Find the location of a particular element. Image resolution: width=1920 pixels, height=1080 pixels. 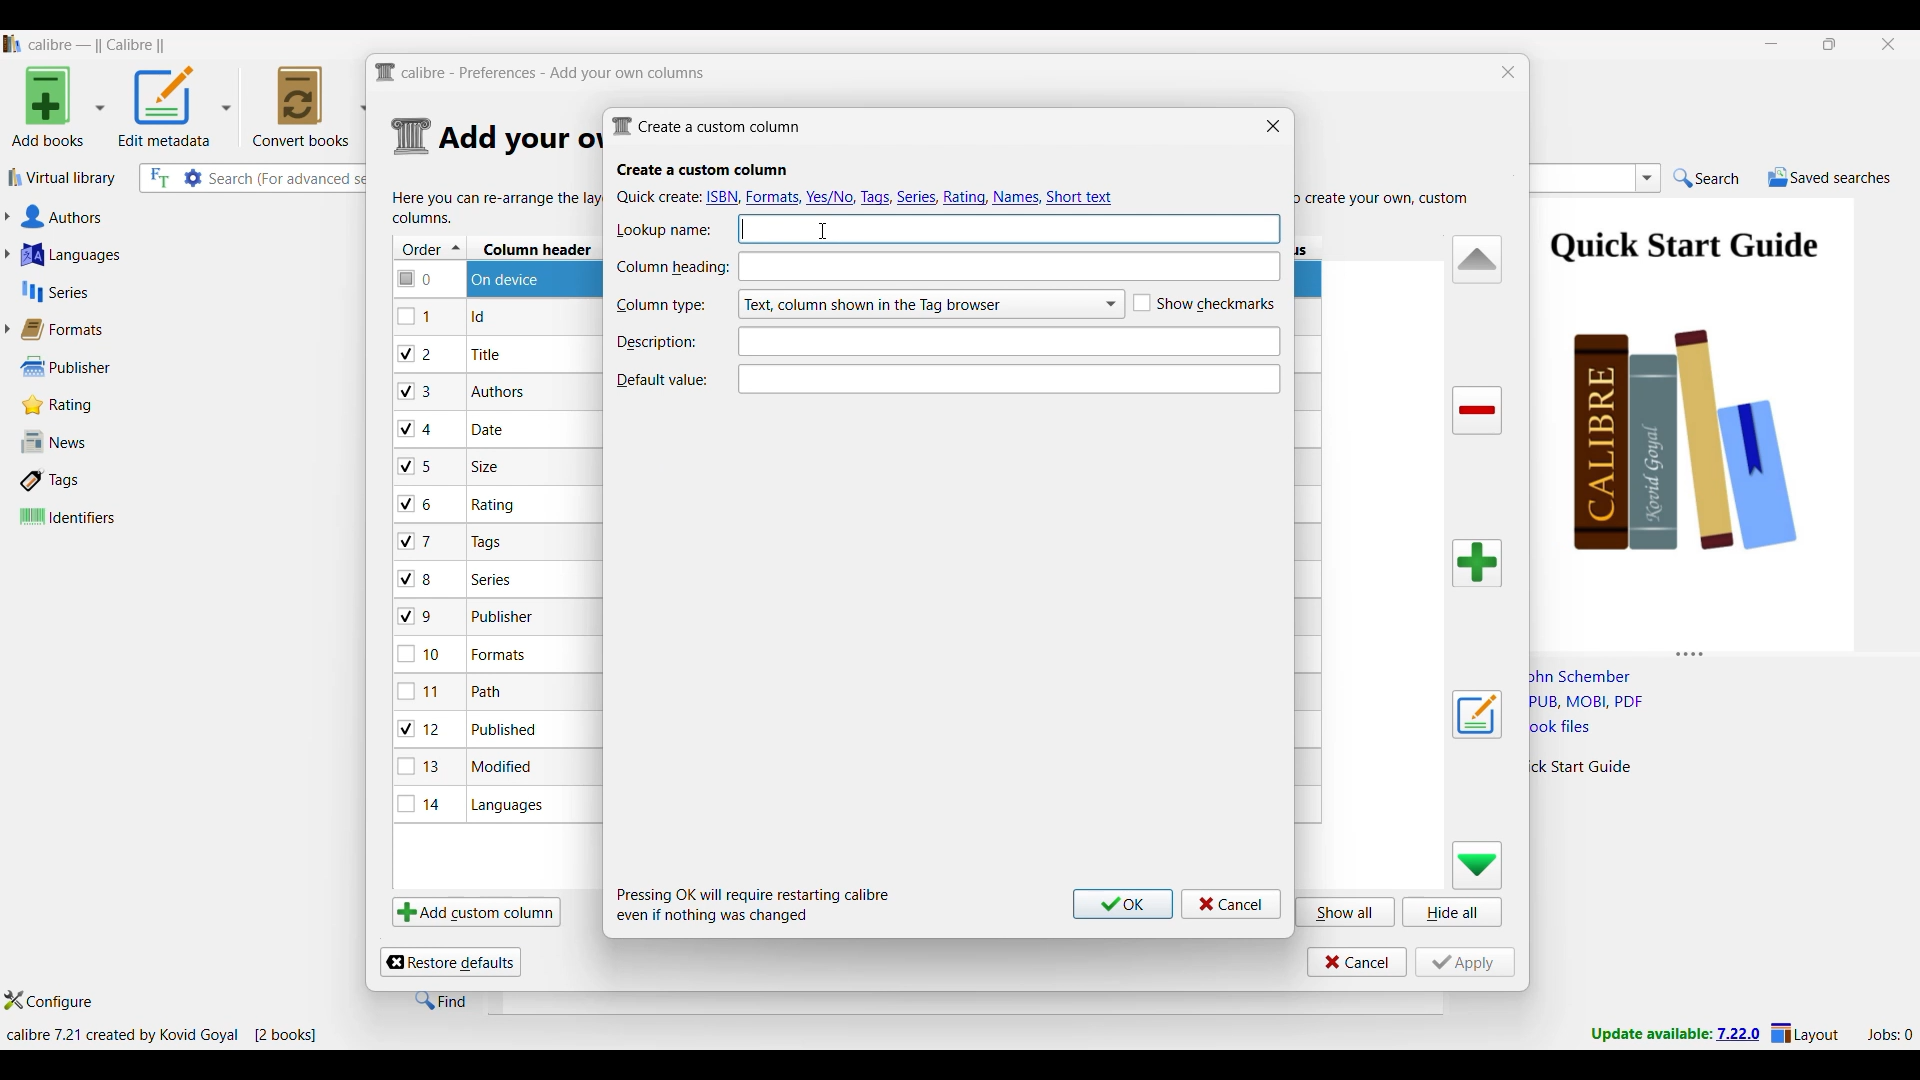

Close window is located at coordinates (1273, 125).